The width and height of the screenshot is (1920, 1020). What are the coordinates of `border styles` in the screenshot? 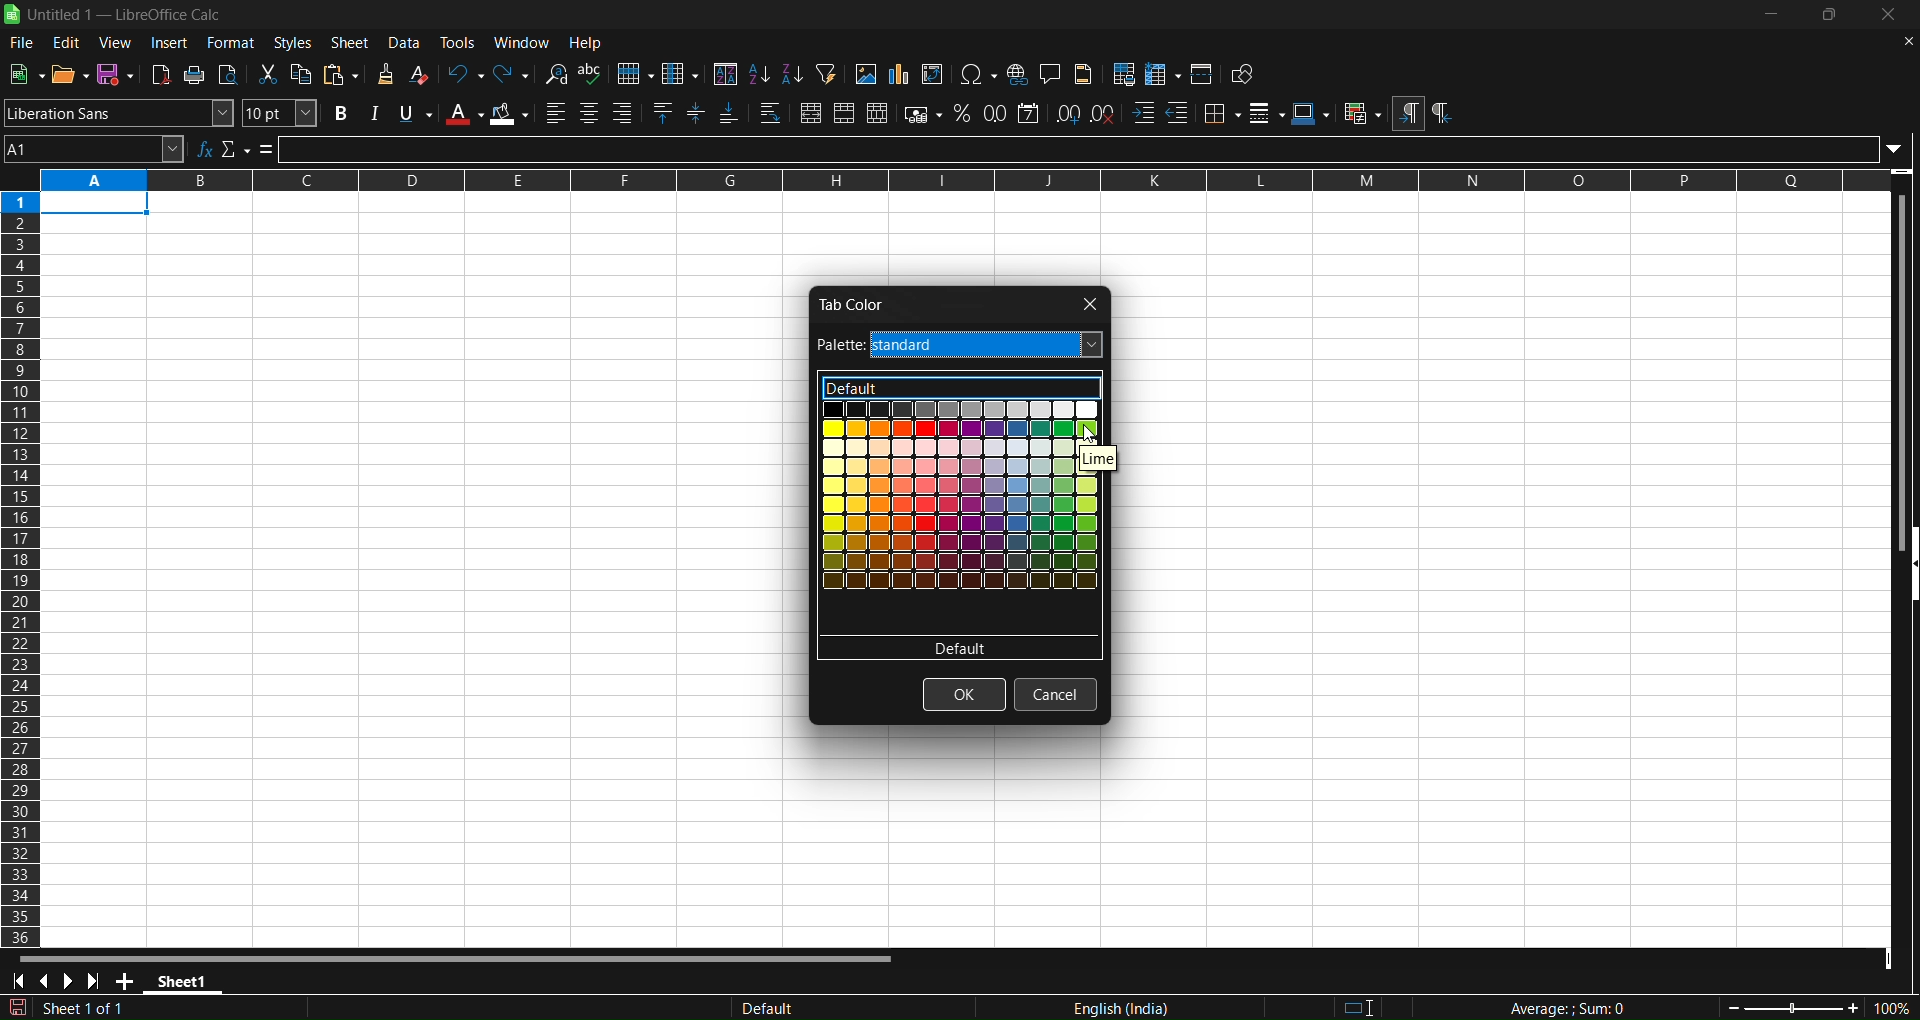 It's located at (1267, 113).